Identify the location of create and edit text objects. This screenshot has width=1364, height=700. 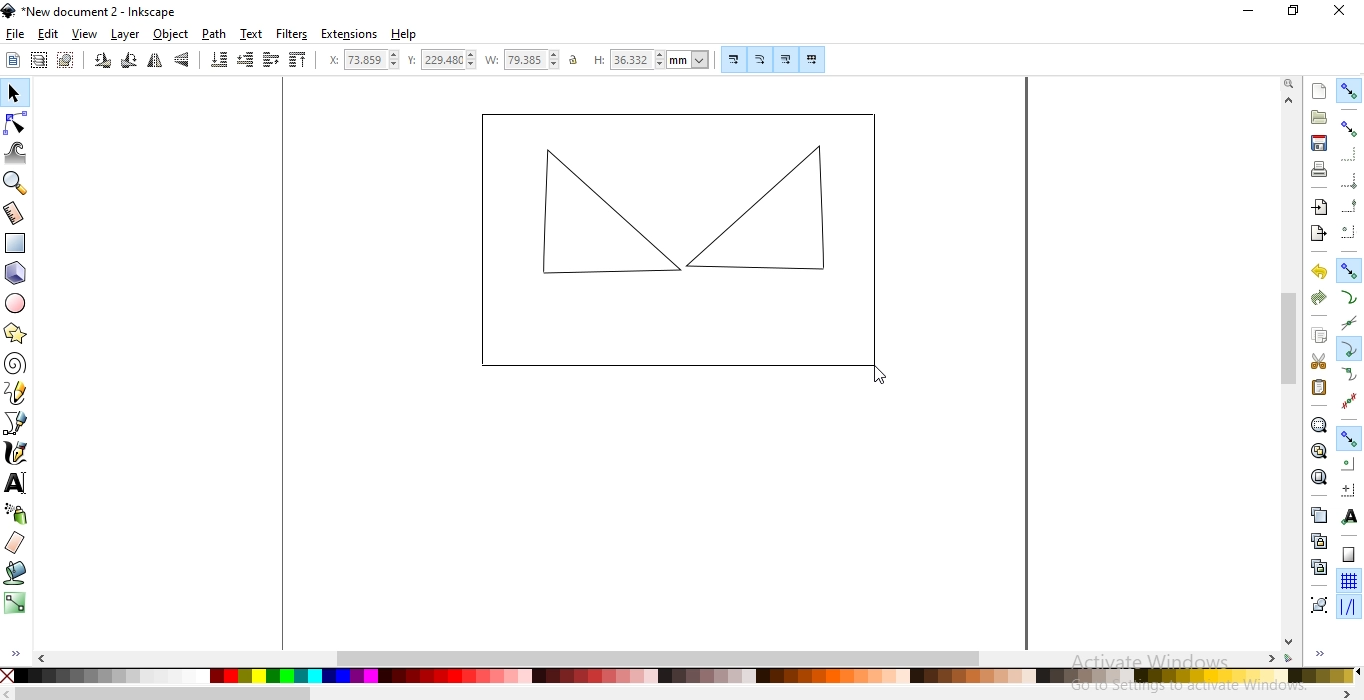
(18, 484).